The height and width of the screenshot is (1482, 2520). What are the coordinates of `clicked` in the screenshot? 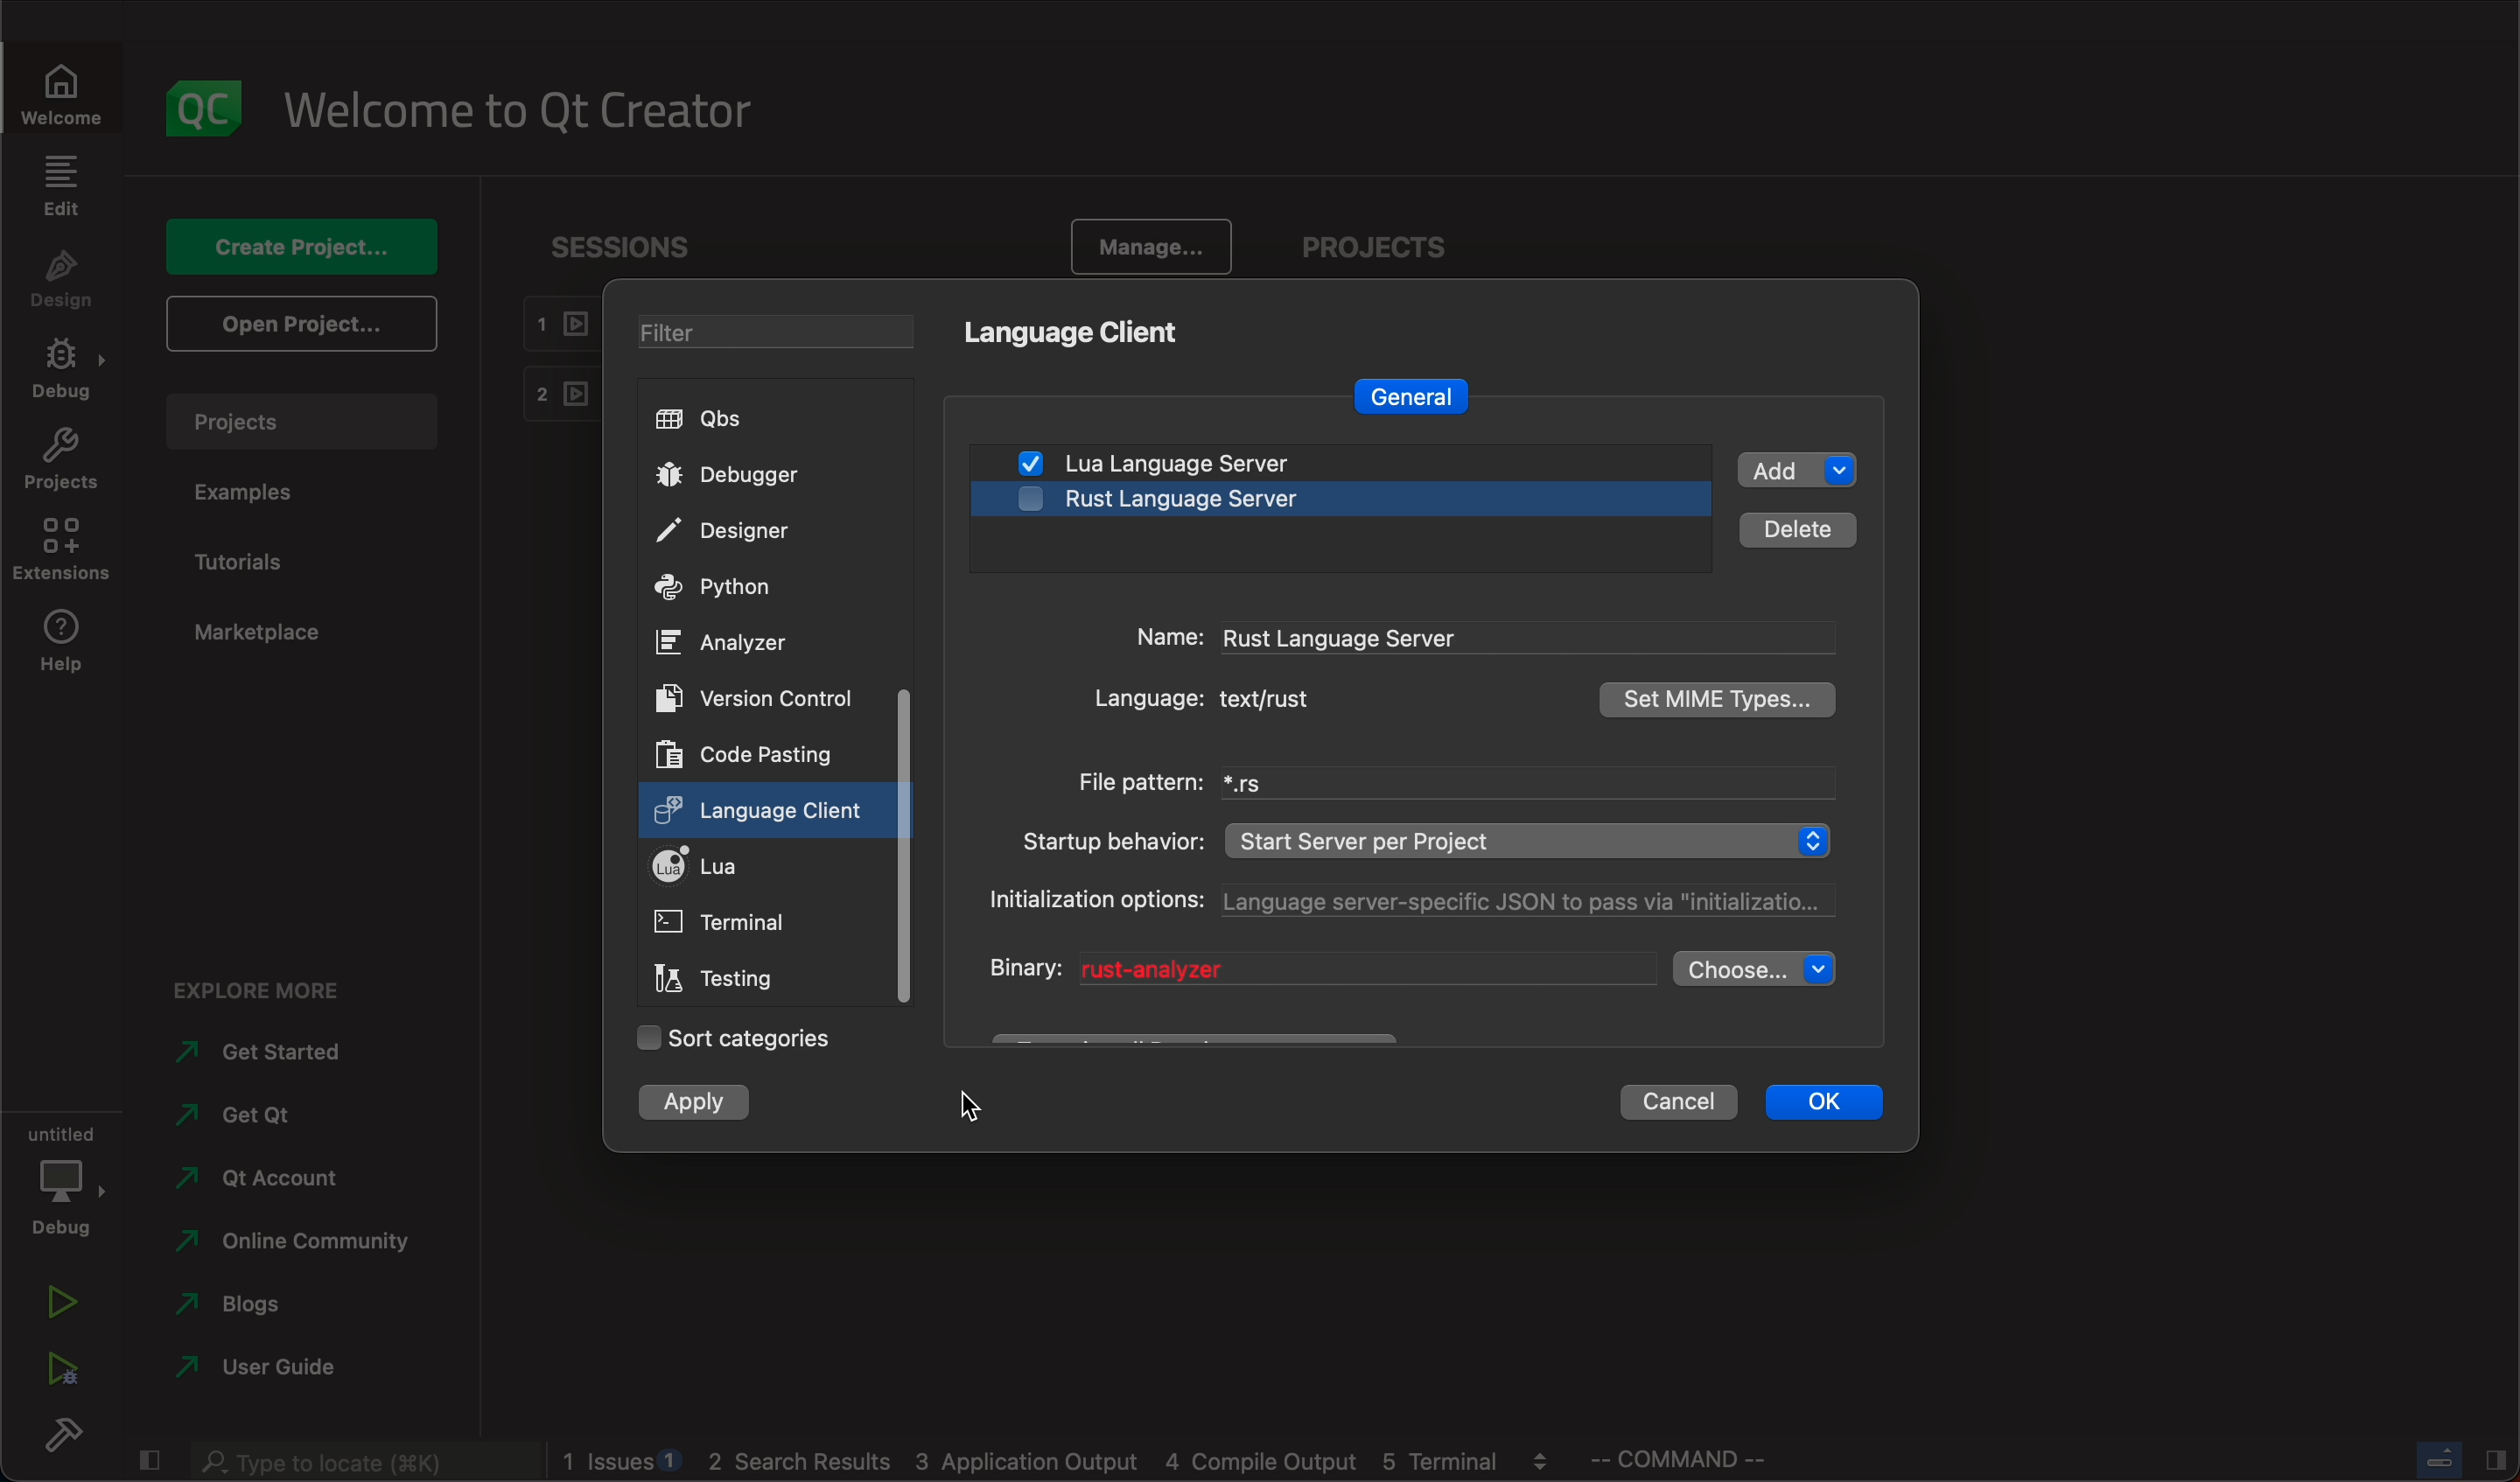 It's located at (695, 1104).